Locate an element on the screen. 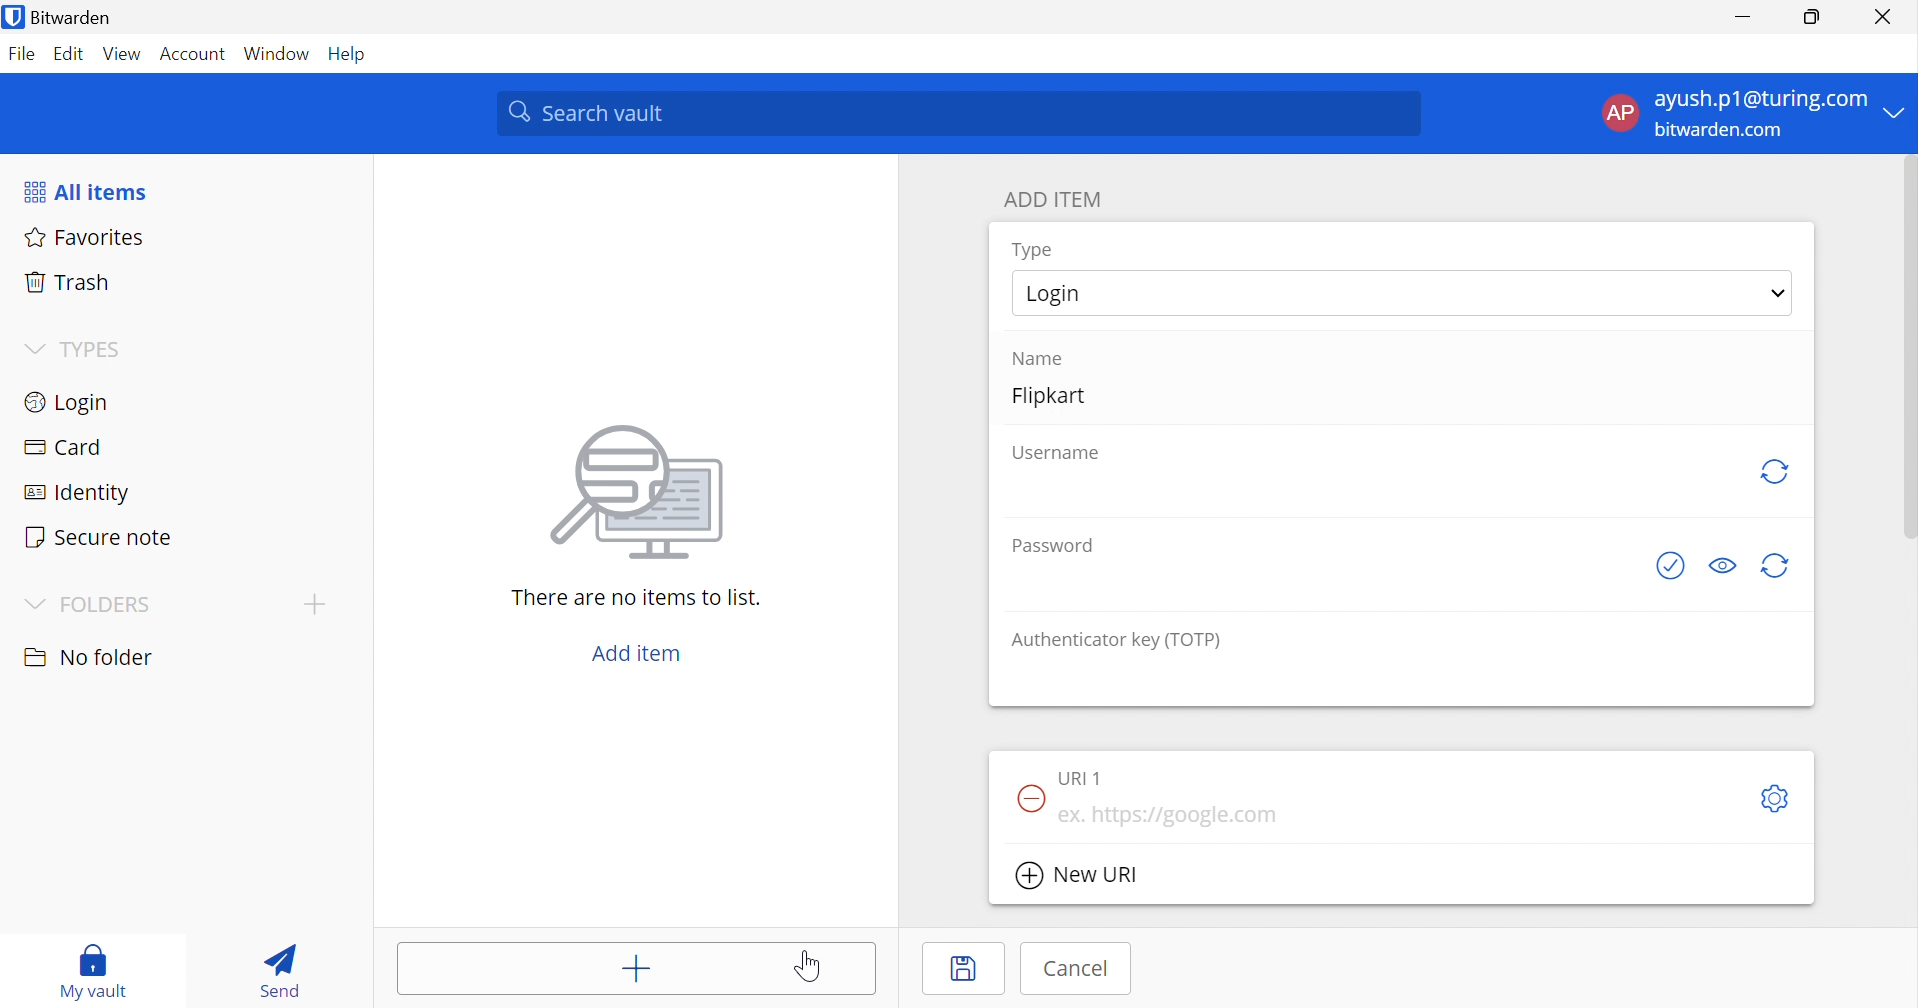  Add item is located at coordinates (638, 654).